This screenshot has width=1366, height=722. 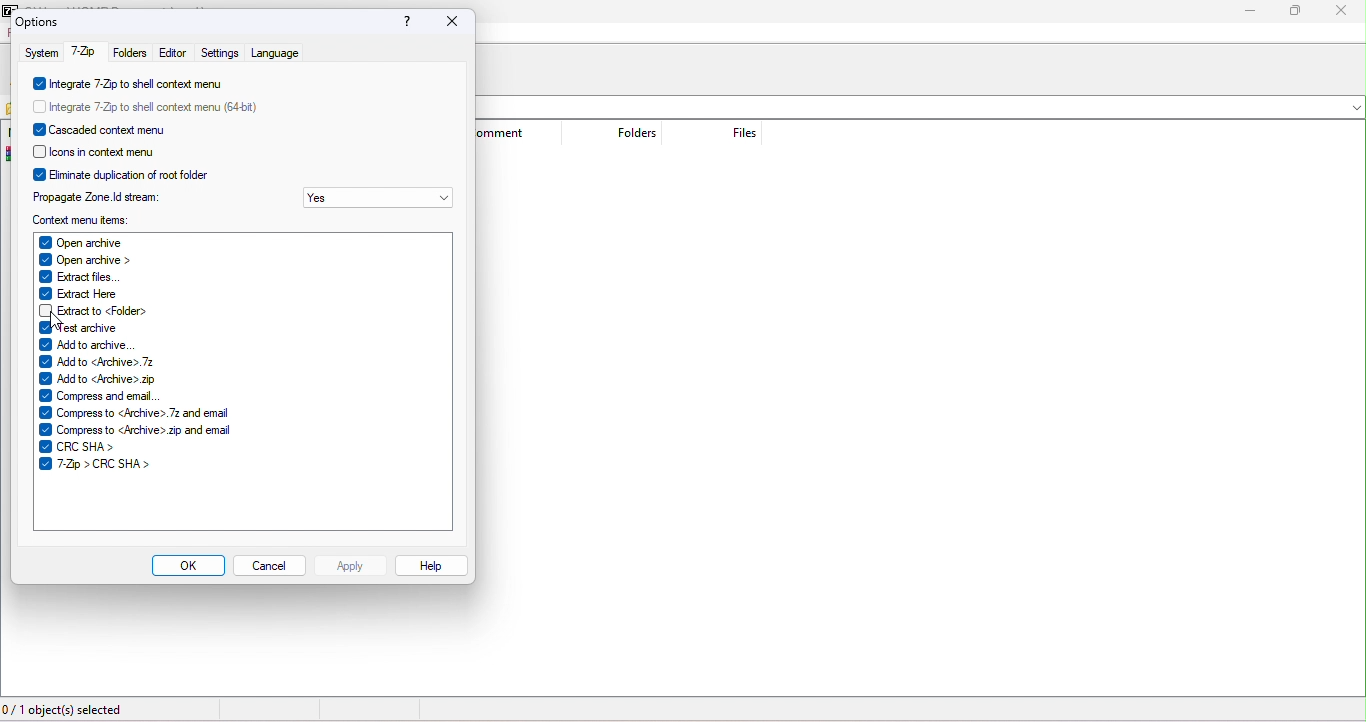 What do you see at coordinates (66, 711) in the screenshot?
I see `0/1 object (s) selected` at bounding box center [66, 711].